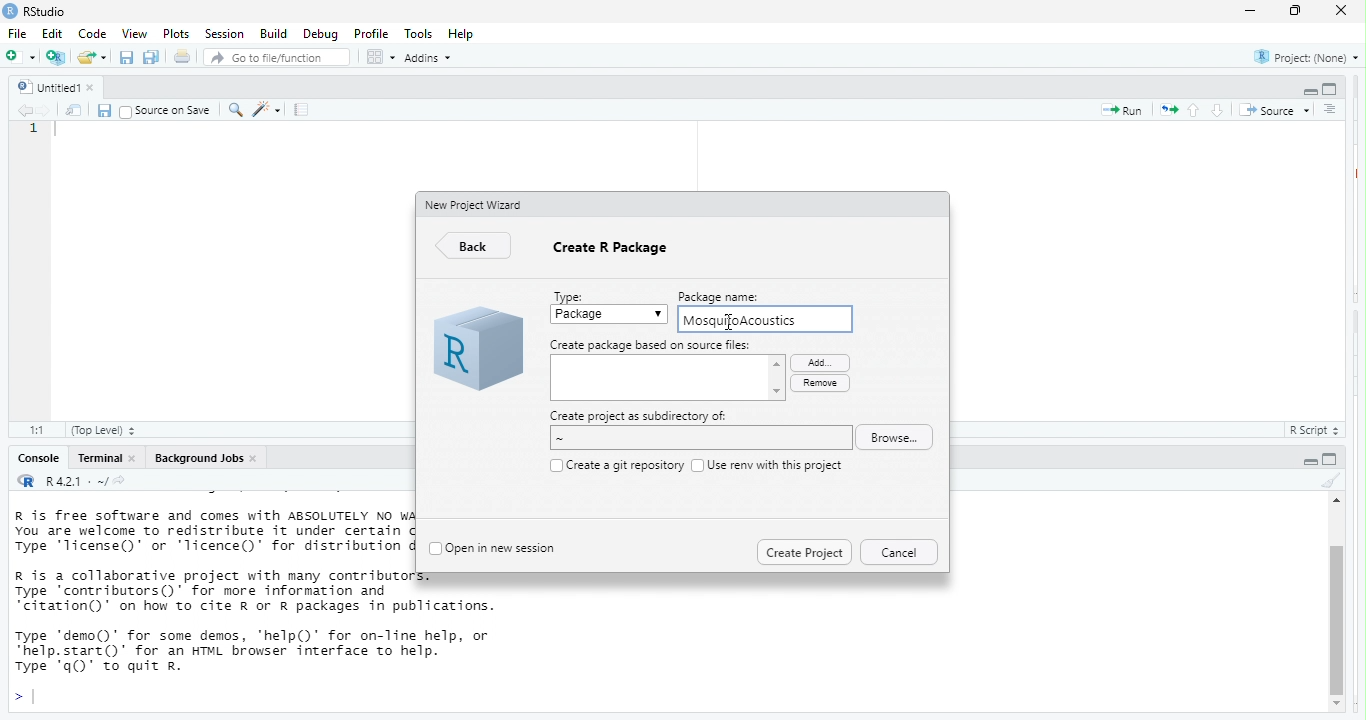 The height and width of the screenshot is (720, 1366). What do you see at coordinates (26, 111) in the screenshot?
I see `go back to the previous source location` at bounding box center [26, 111].